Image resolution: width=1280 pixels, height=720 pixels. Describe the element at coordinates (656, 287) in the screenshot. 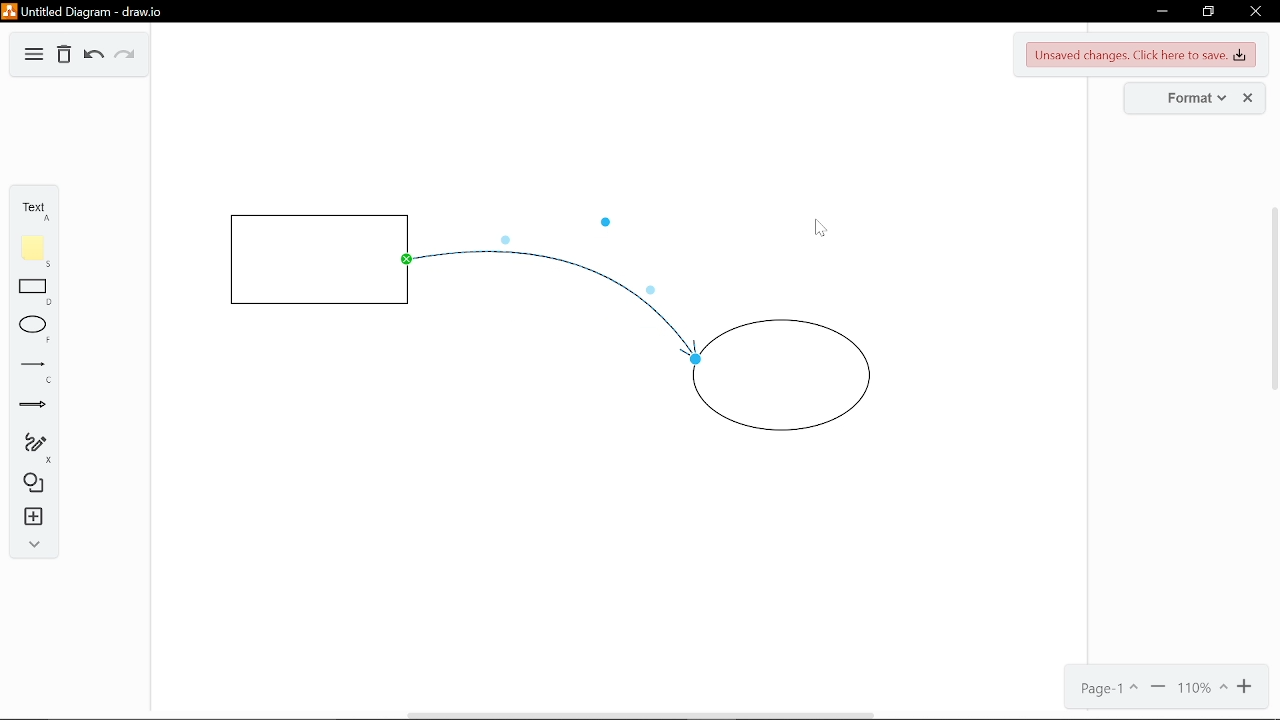

I see `Bending point` at that location.